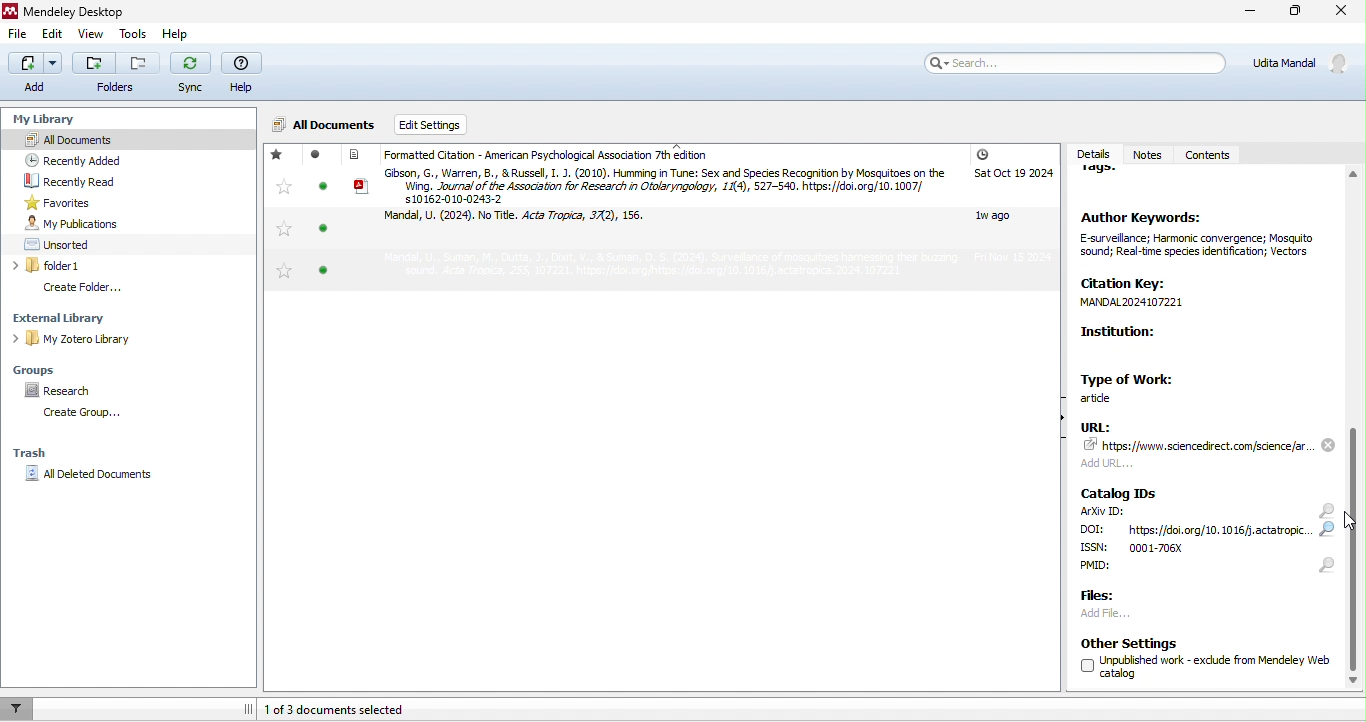 Image resolution: width=1366 pixels, height=722 pixels. Describe the element at coordinates (59, 202) in the screenshot. I see `favorites` at that location.